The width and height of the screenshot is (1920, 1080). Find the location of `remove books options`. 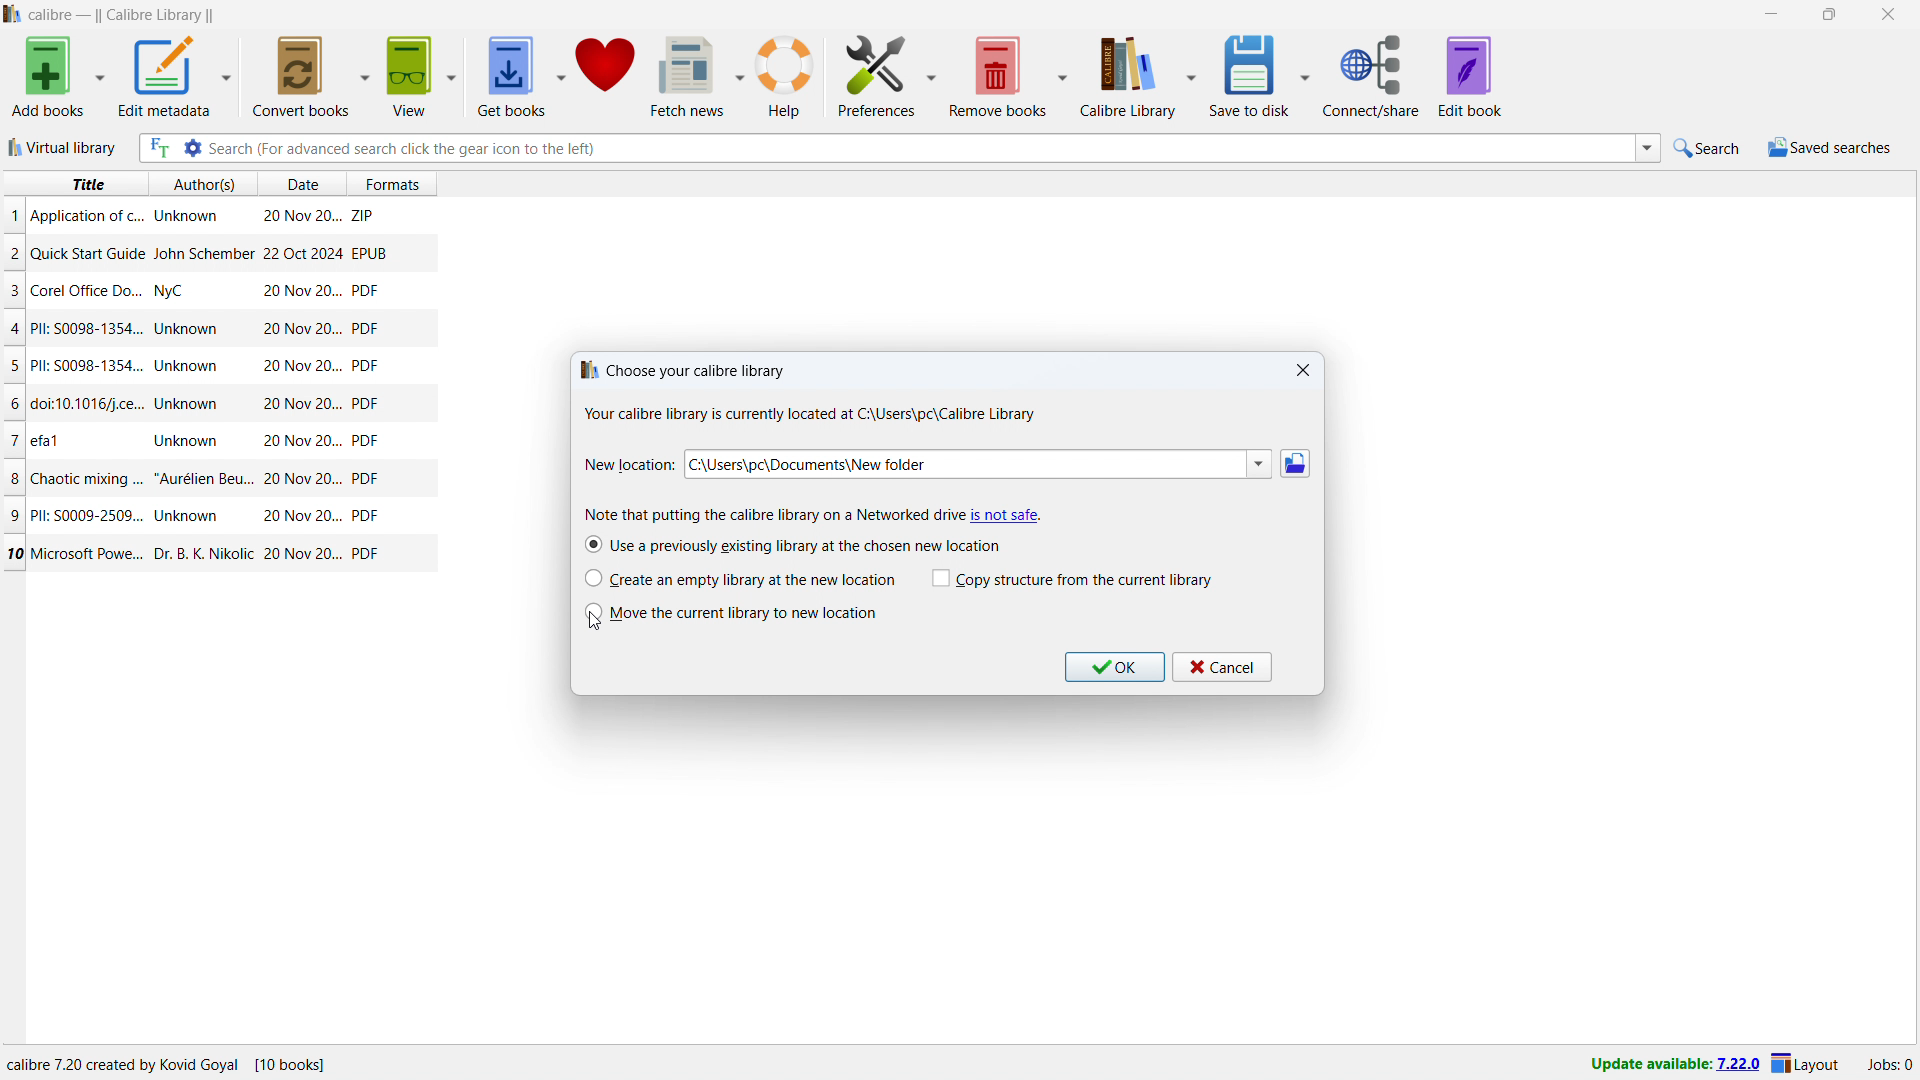

remove books options is located at coordinates (1062, 76).